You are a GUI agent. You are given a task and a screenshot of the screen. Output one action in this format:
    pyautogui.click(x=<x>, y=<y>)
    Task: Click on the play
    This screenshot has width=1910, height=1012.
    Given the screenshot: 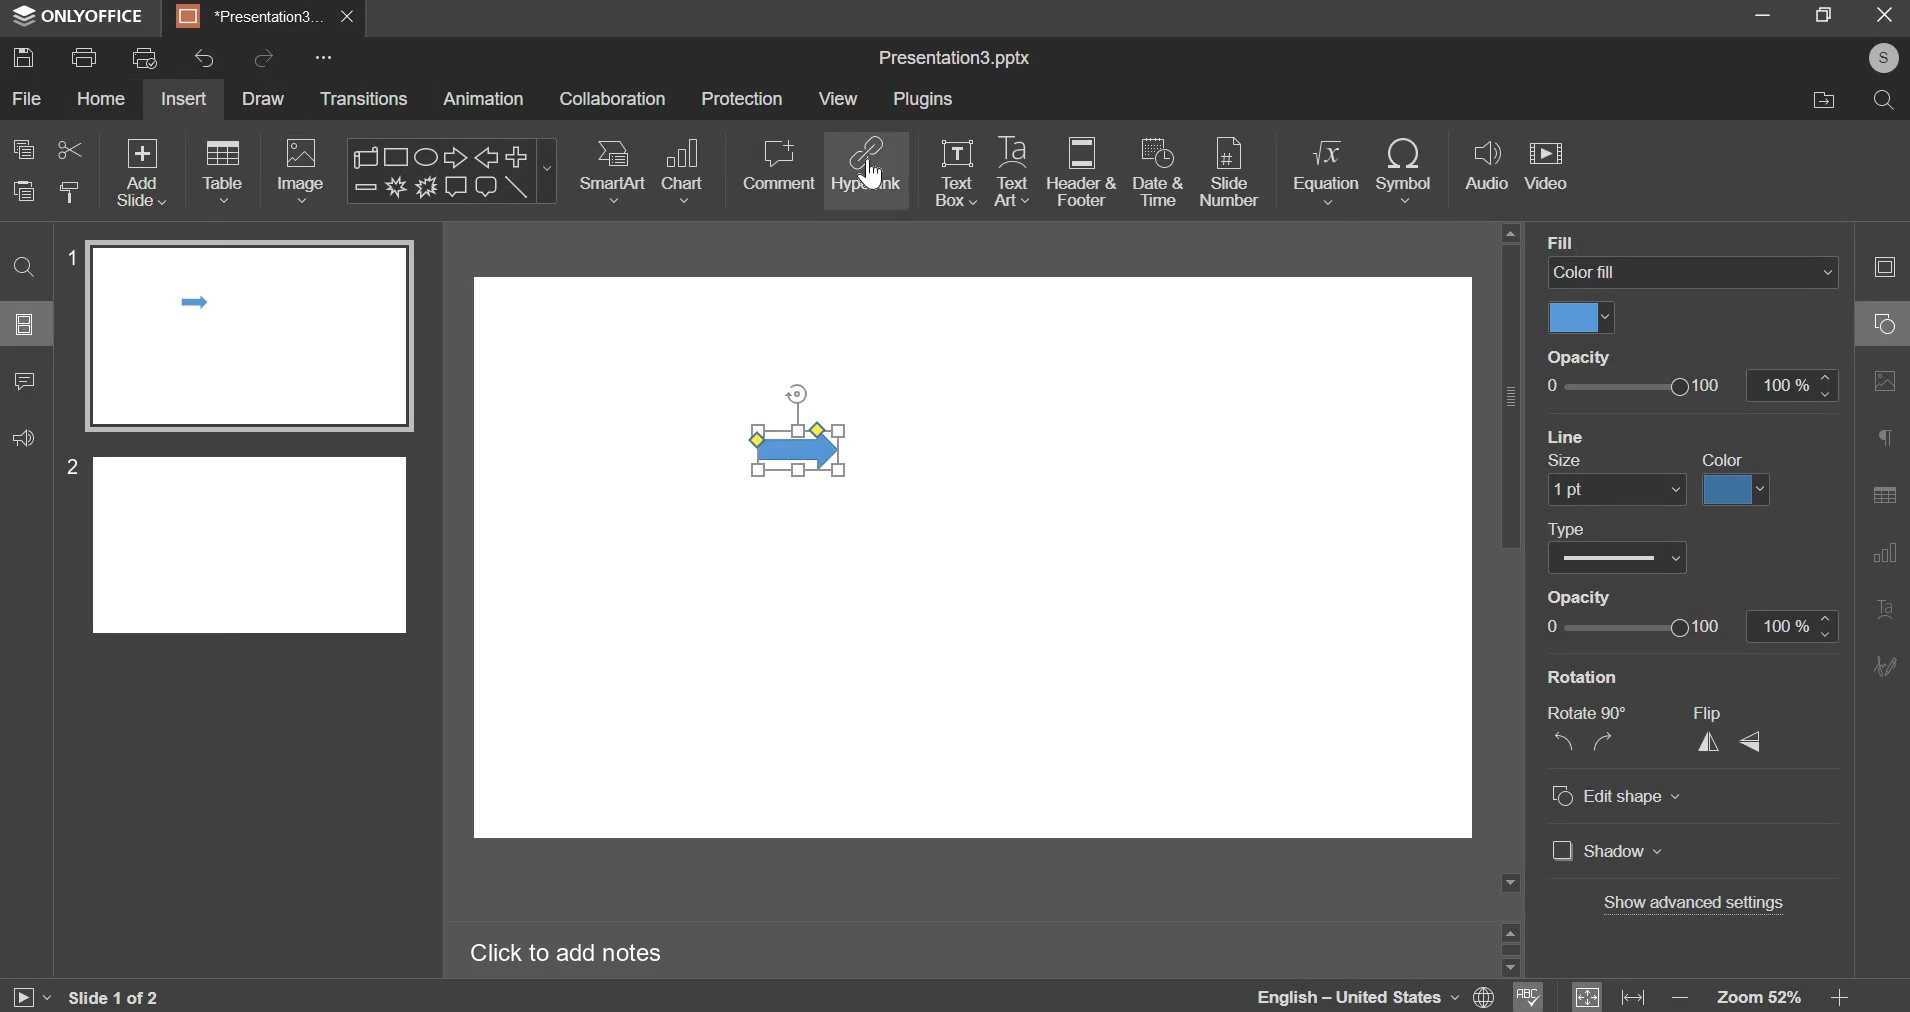 What is the action you would take?
    pyautogui.click(x=30, y=998)
    